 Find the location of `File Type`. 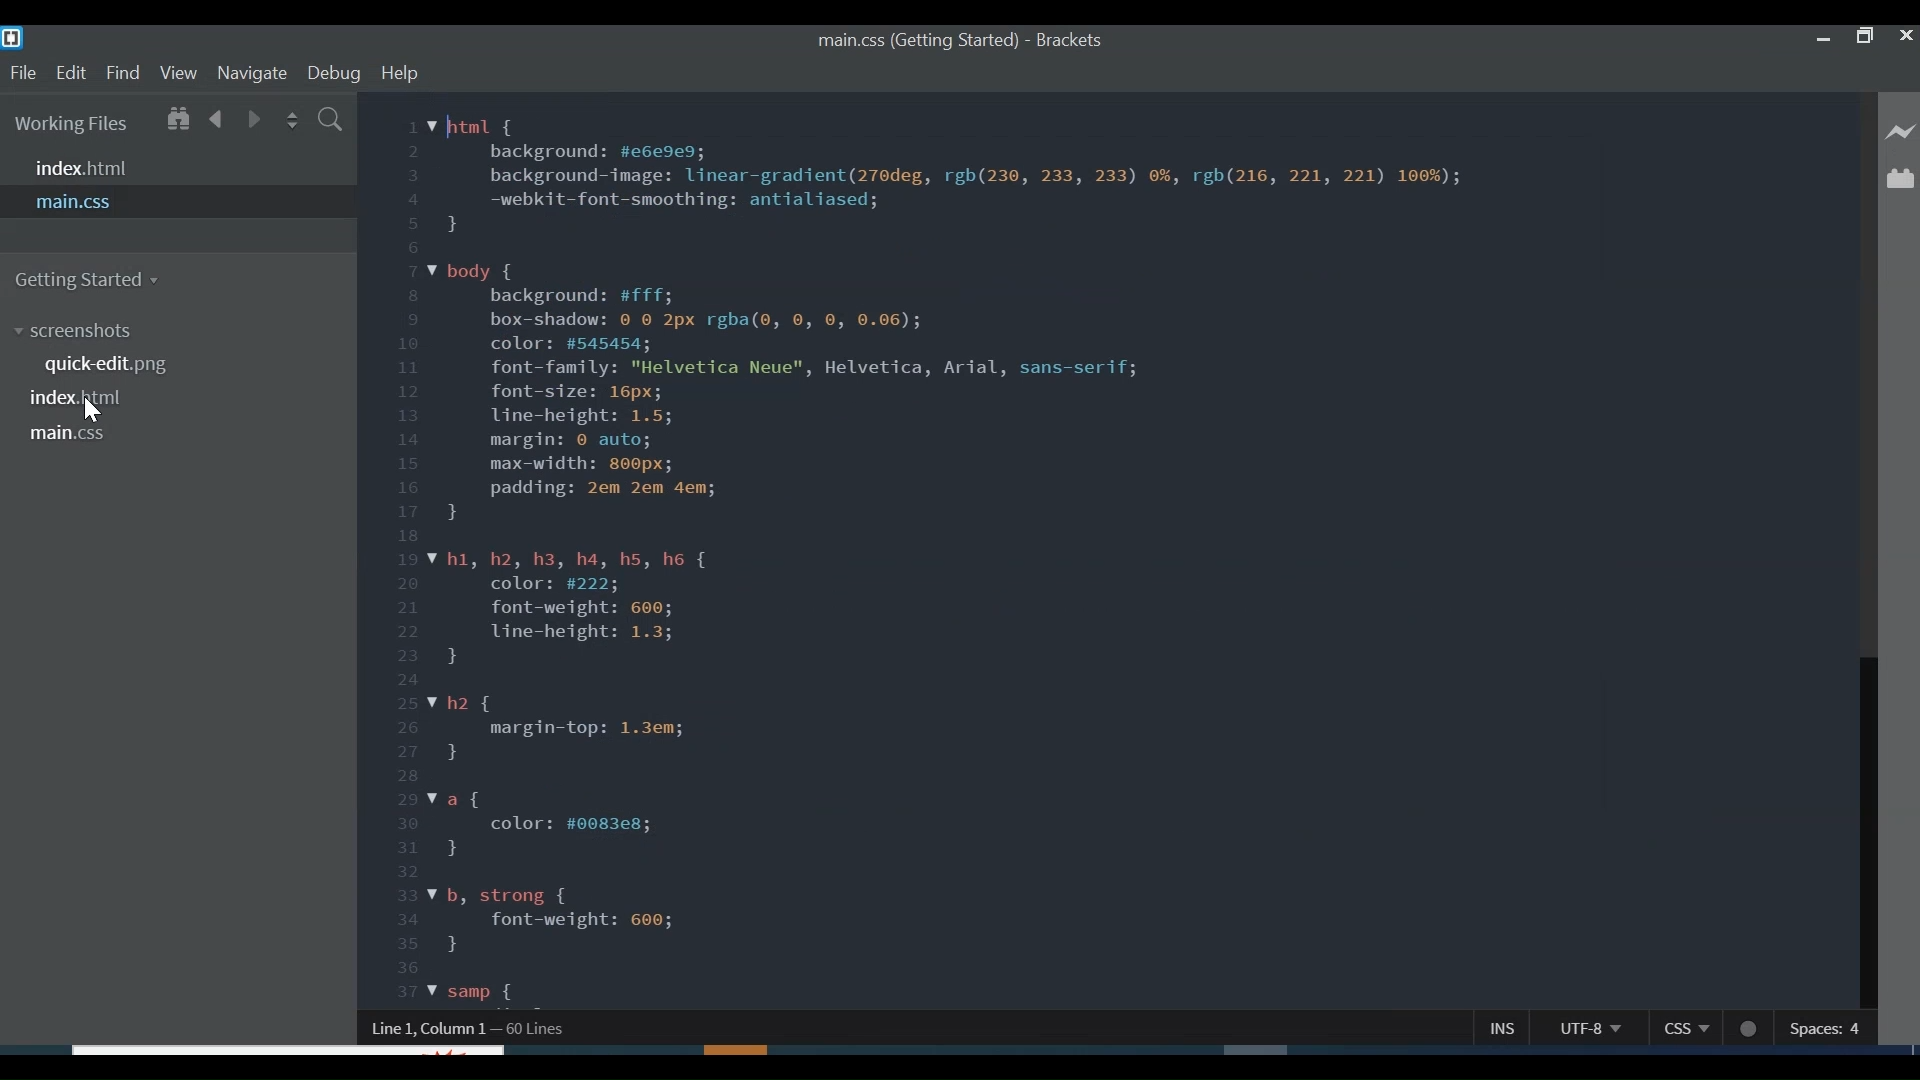

File Type is located at coordinates (1681, 1029).